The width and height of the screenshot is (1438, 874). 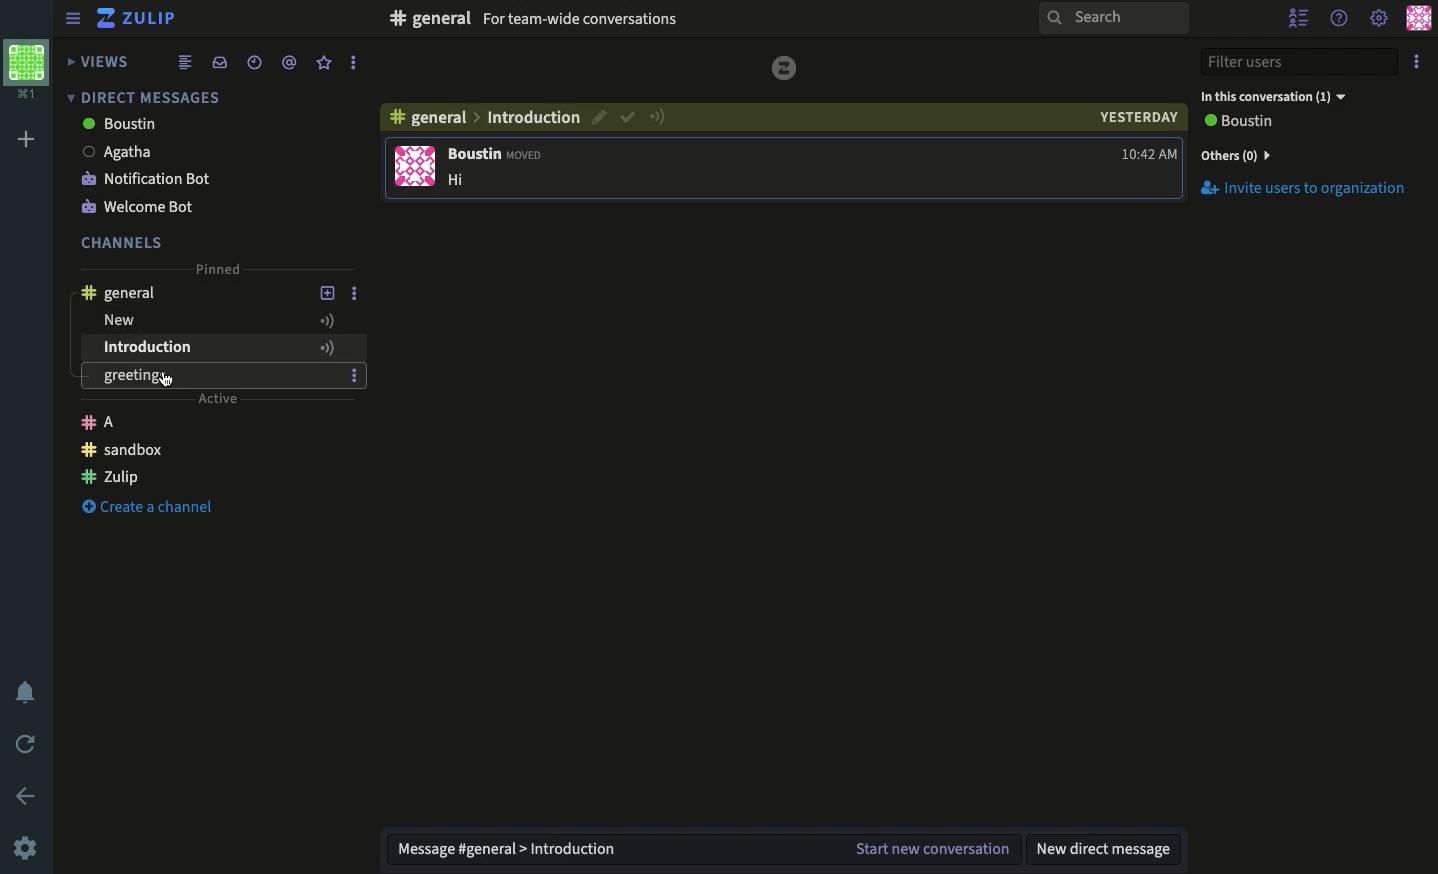 What do you see at coordinates (1237, 154) in the screenshot?
I see `others` at bounding box center [1237, 154].